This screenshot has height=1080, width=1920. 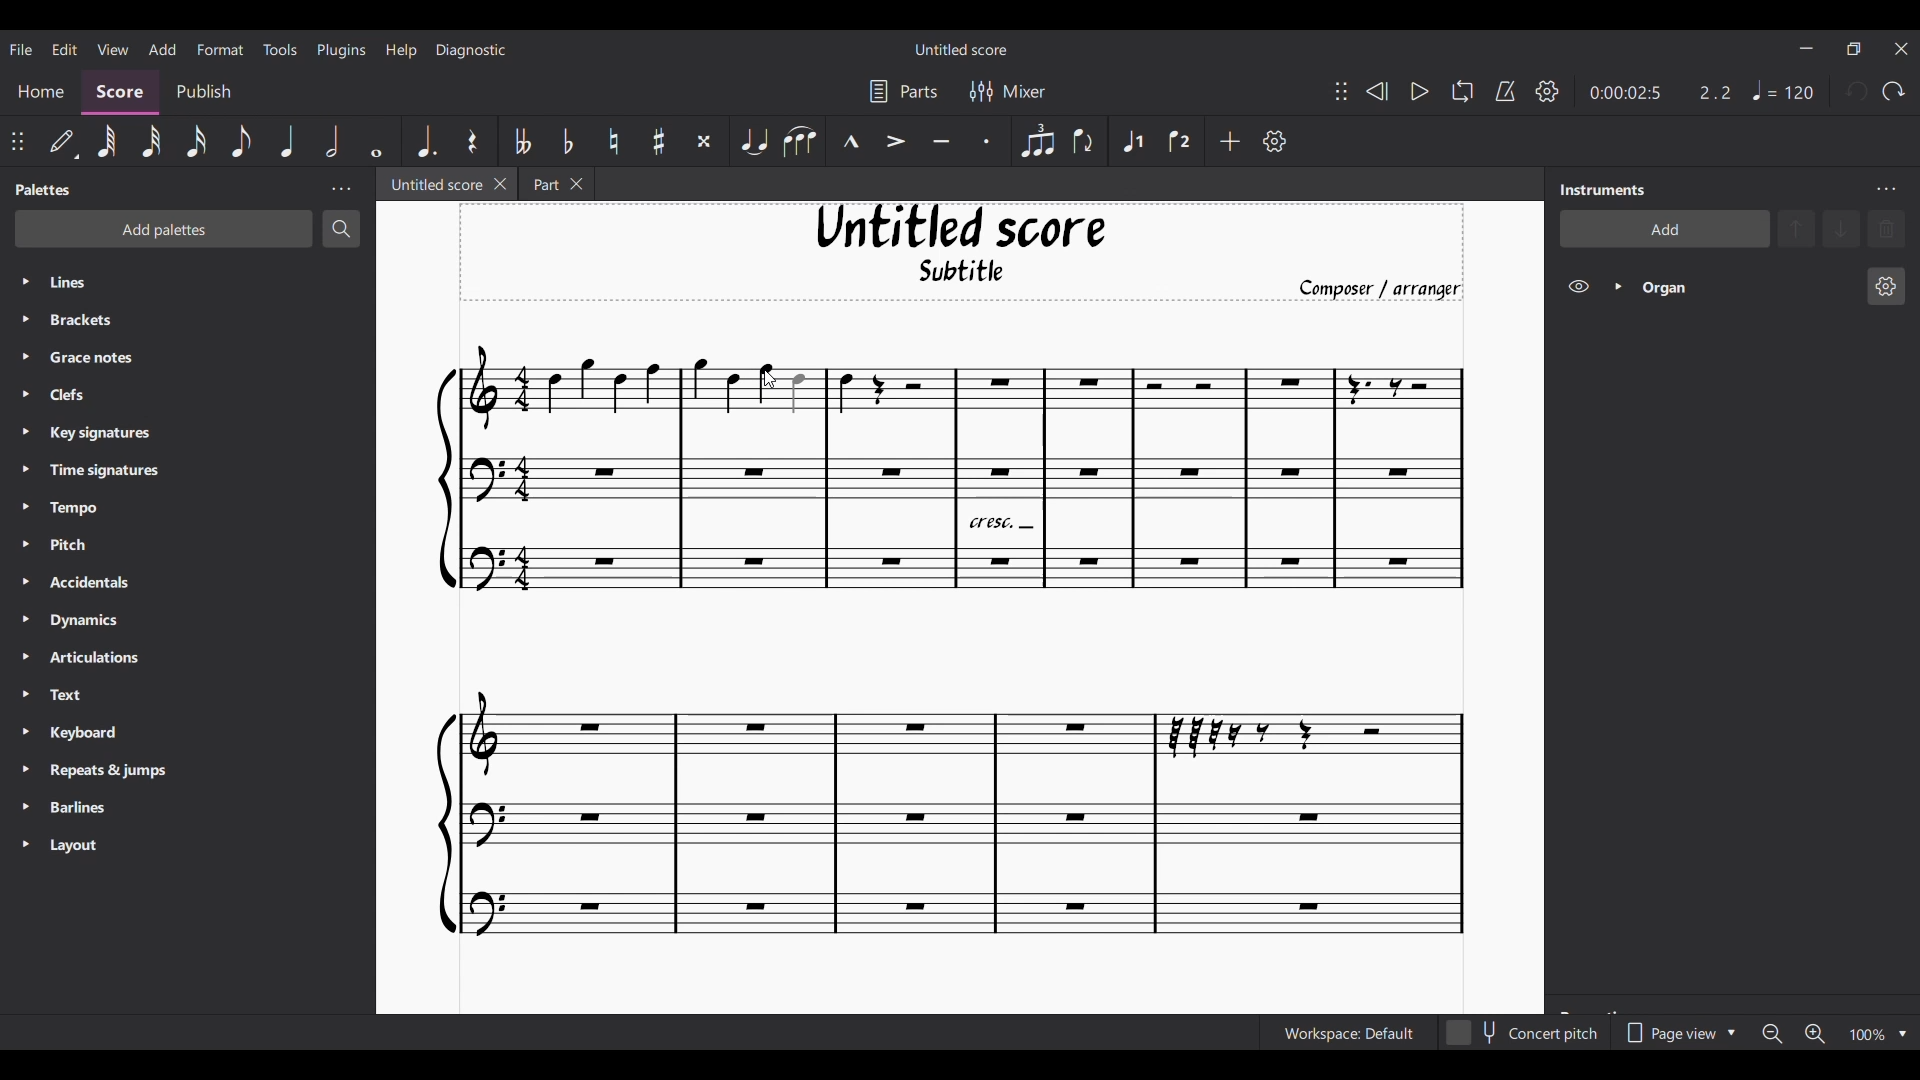 What do you see at coordinates (895, 142) in the screenshot?
I see `Accent` at bounding box center [895, 142].